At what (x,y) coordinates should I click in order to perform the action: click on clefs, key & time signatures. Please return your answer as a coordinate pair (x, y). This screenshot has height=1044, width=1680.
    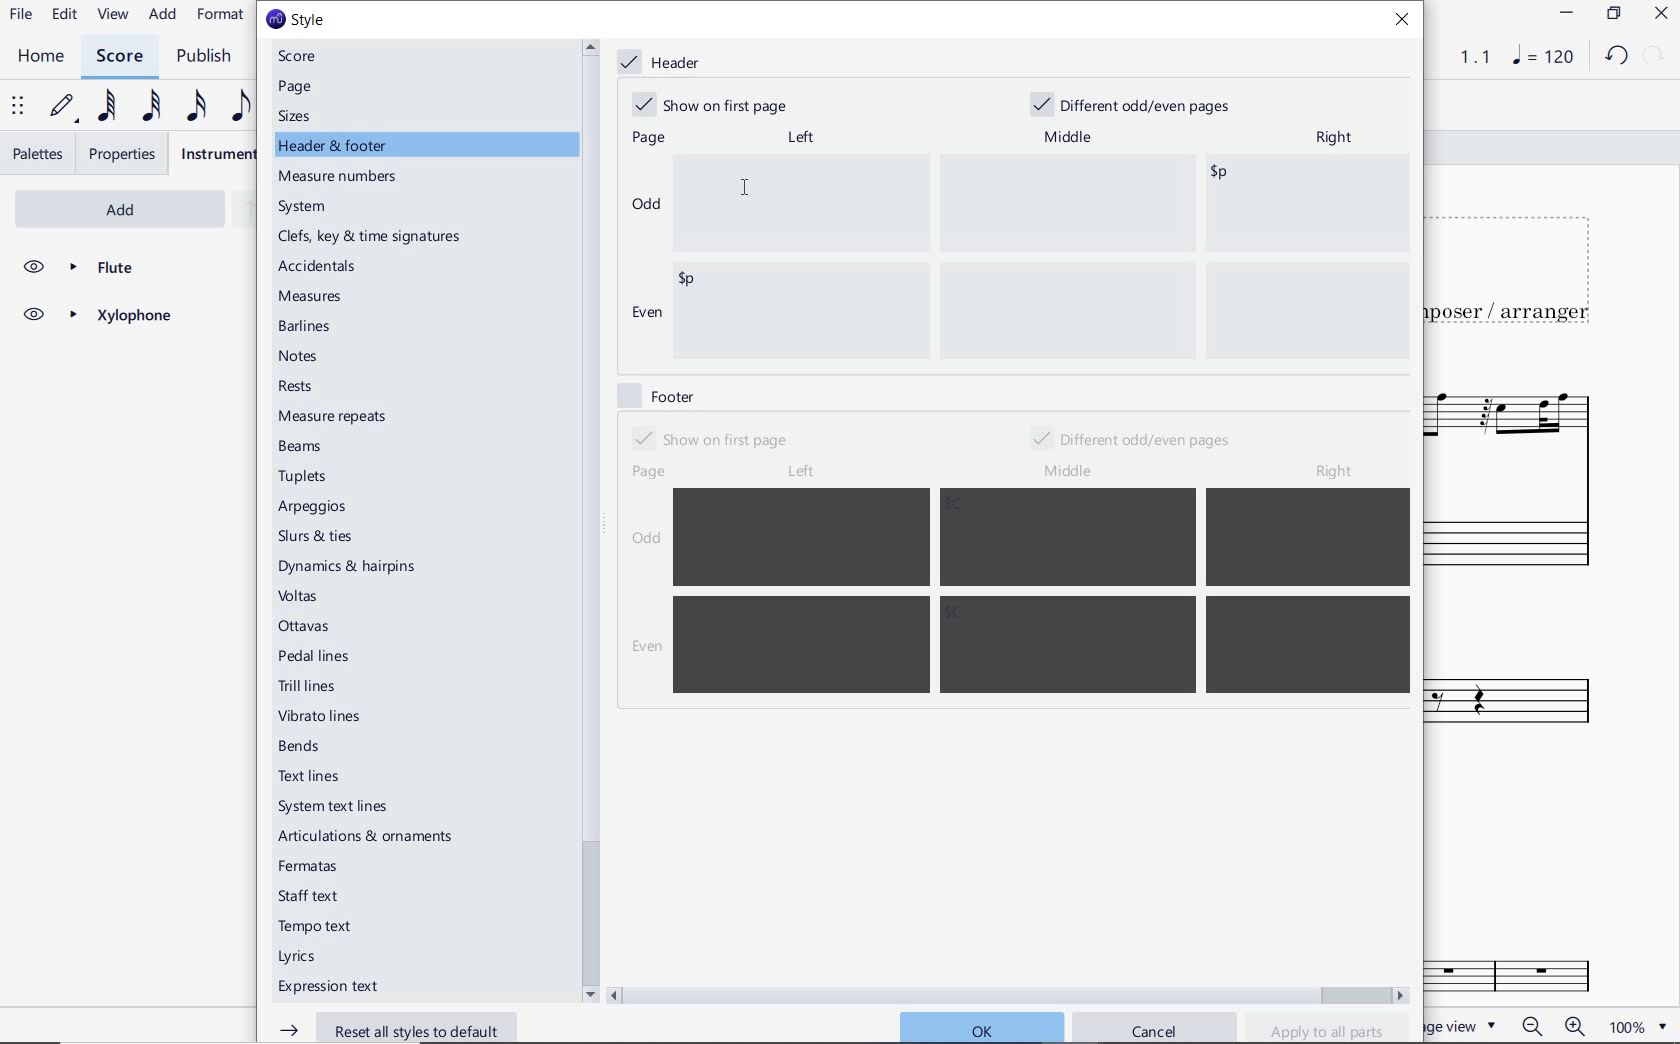
    Looking at the image, I should click on (374, 237).